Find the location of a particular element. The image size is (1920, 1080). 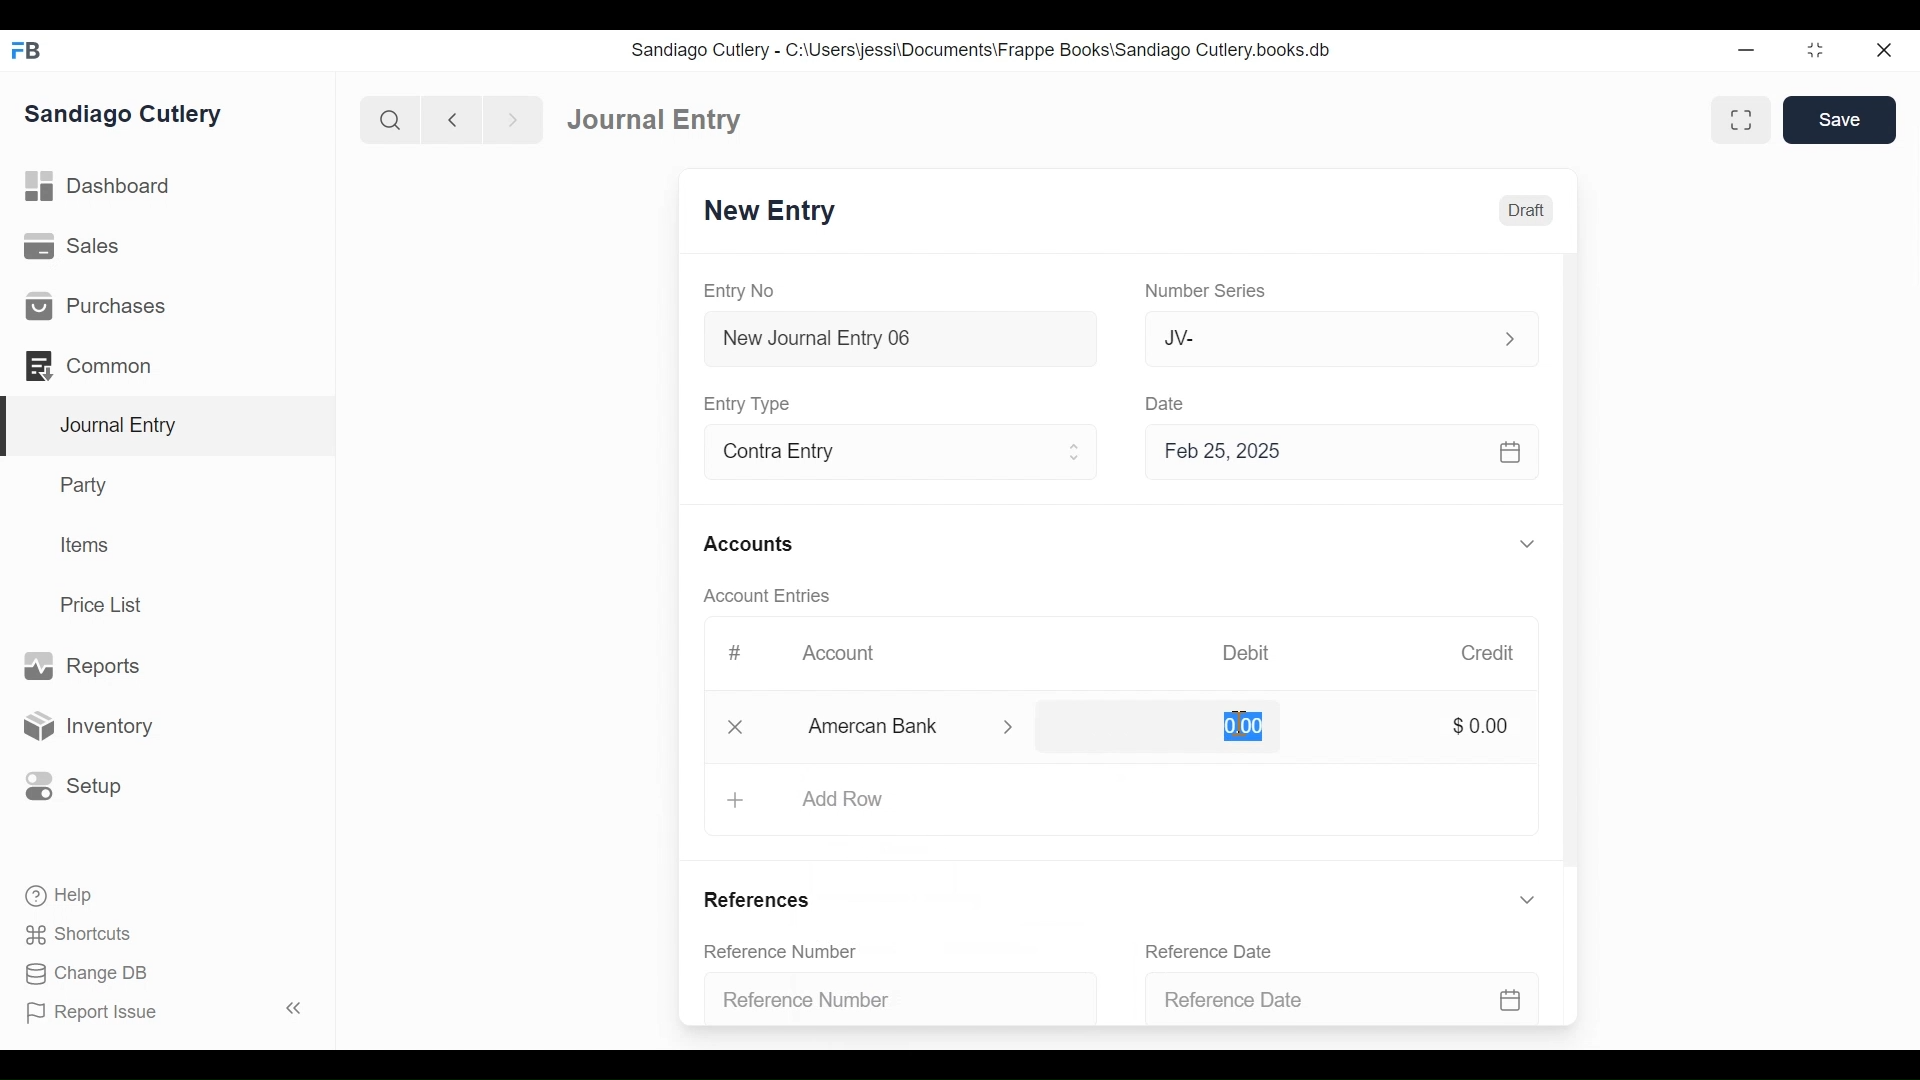

Expand is located at coordinates (1012, 727).